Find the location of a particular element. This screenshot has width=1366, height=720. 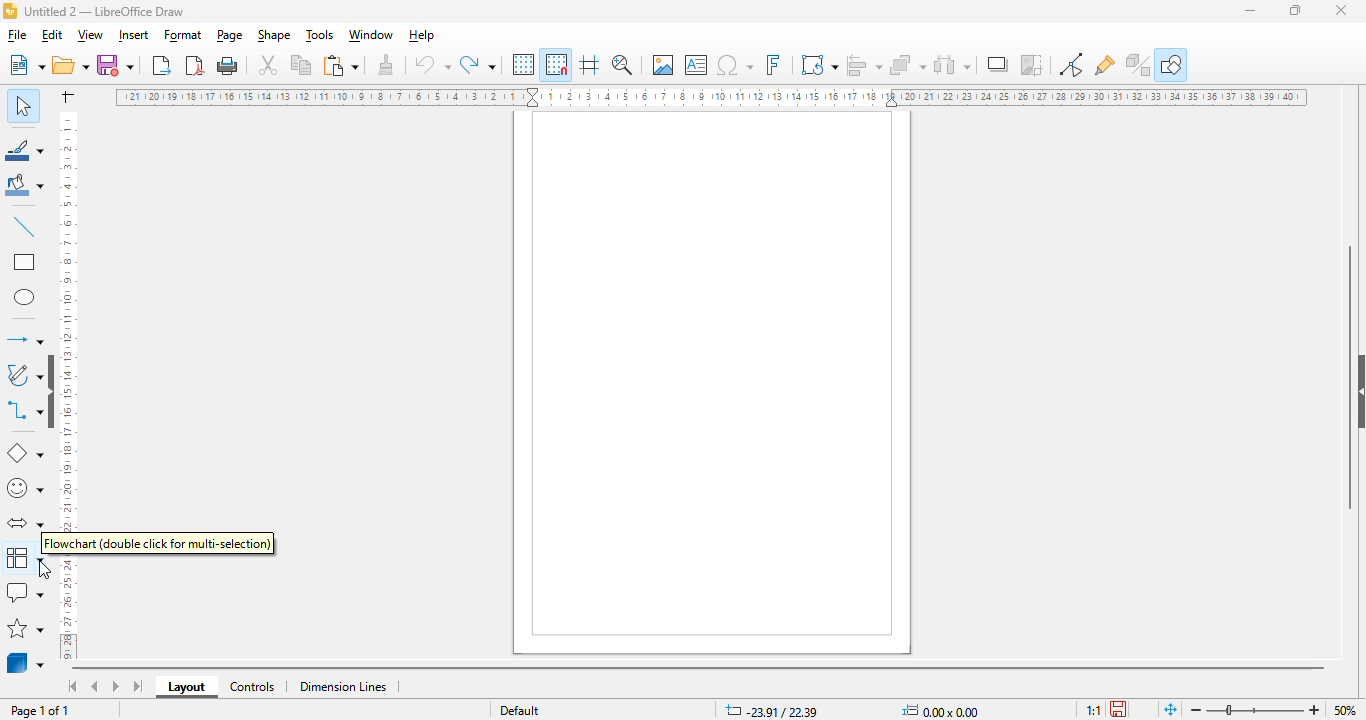

page 1 of 1 is located at coordinates (41, 711).